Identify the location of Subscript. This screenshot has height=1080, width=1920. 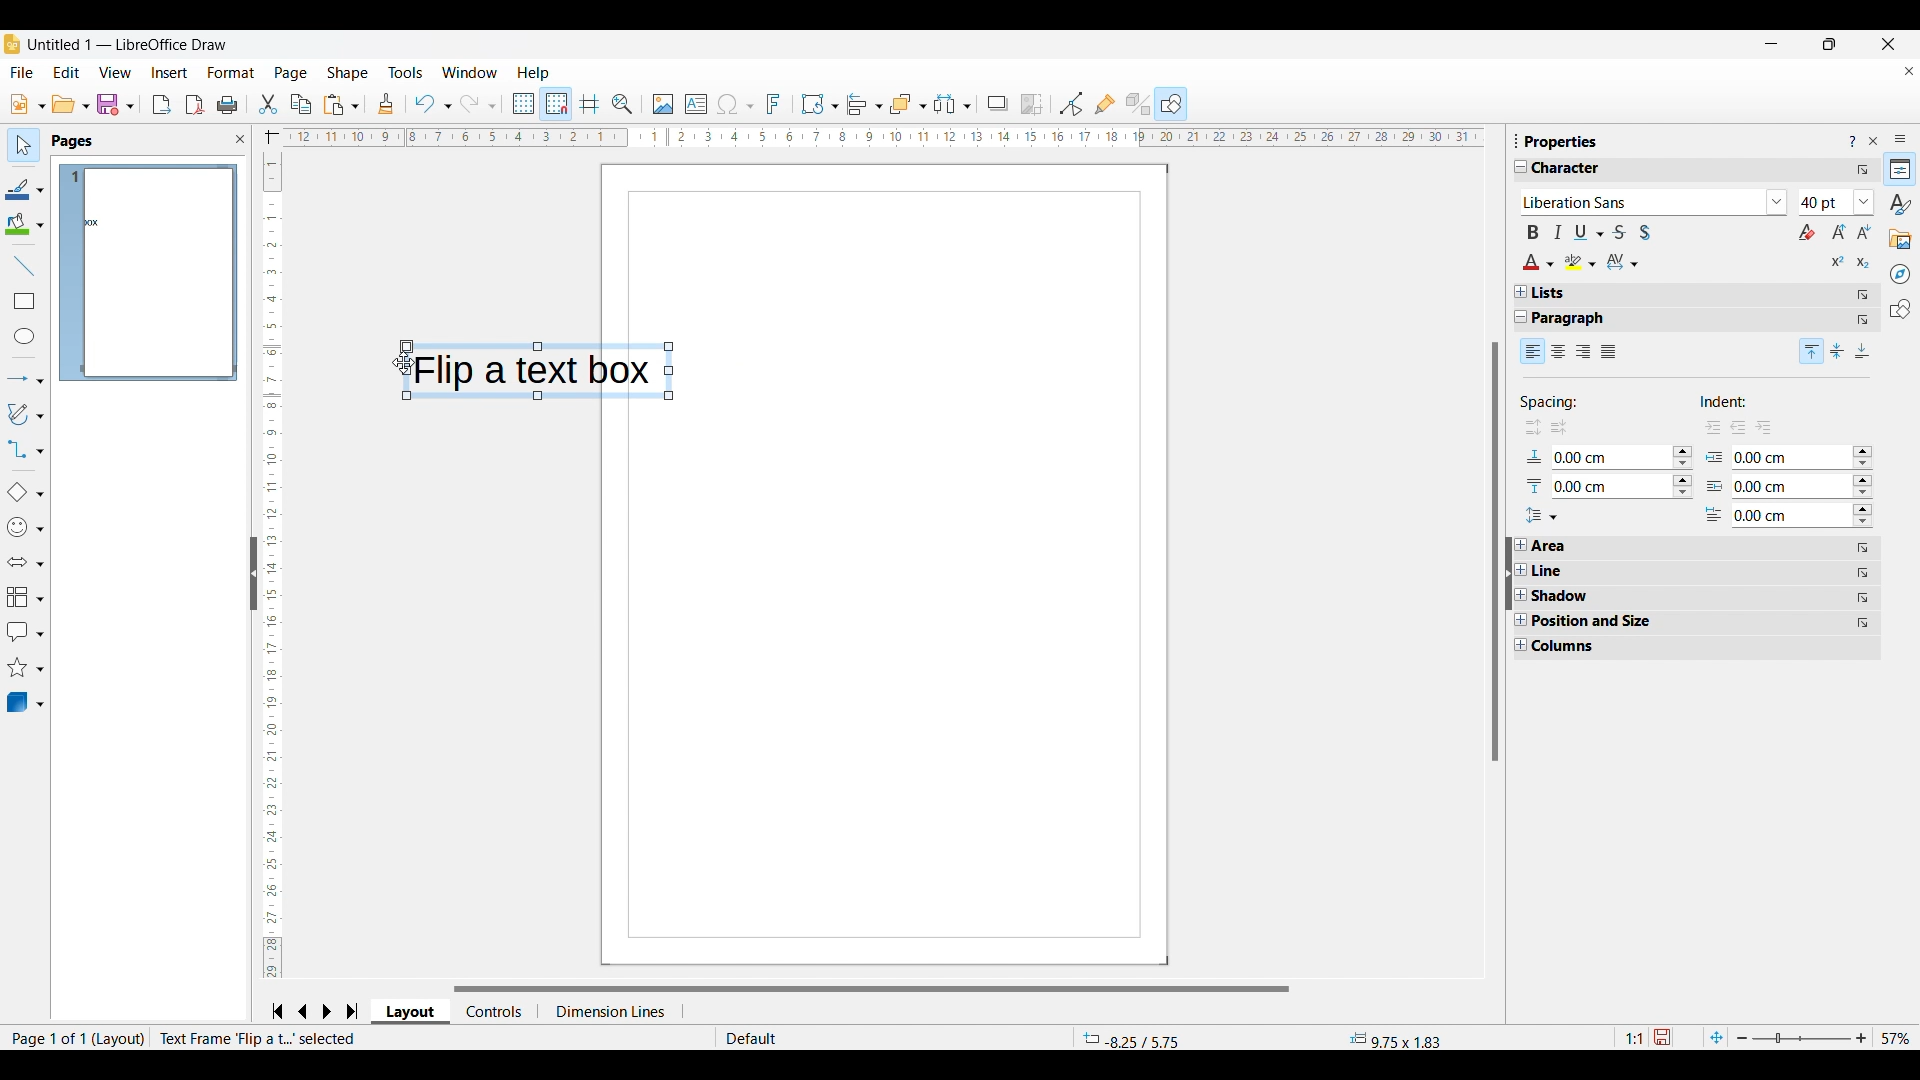
(1864, 263).